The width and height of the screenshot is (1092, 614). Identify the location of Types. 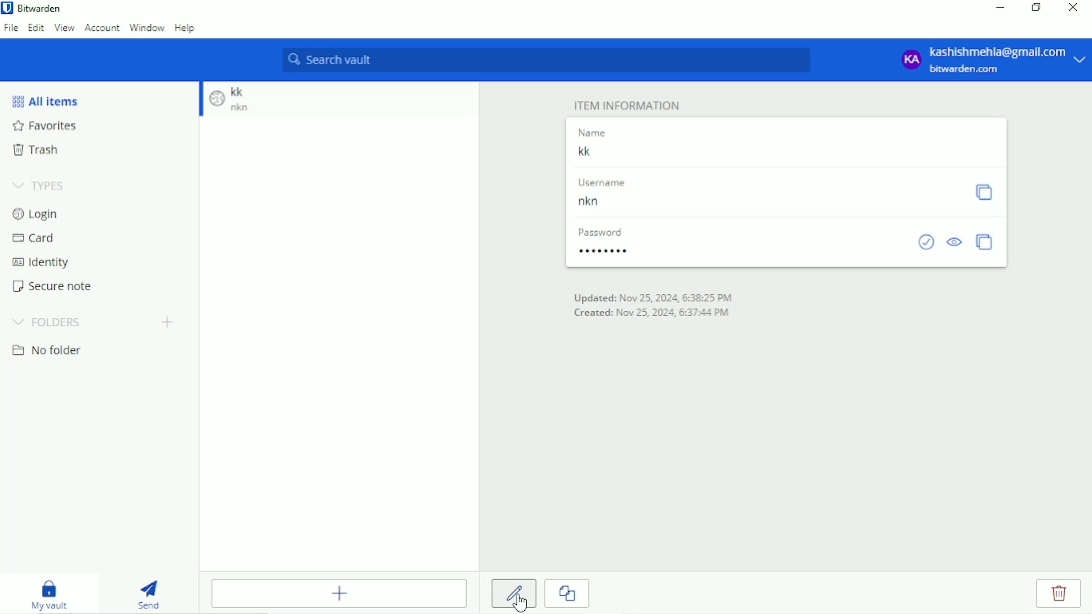
(42, 186).